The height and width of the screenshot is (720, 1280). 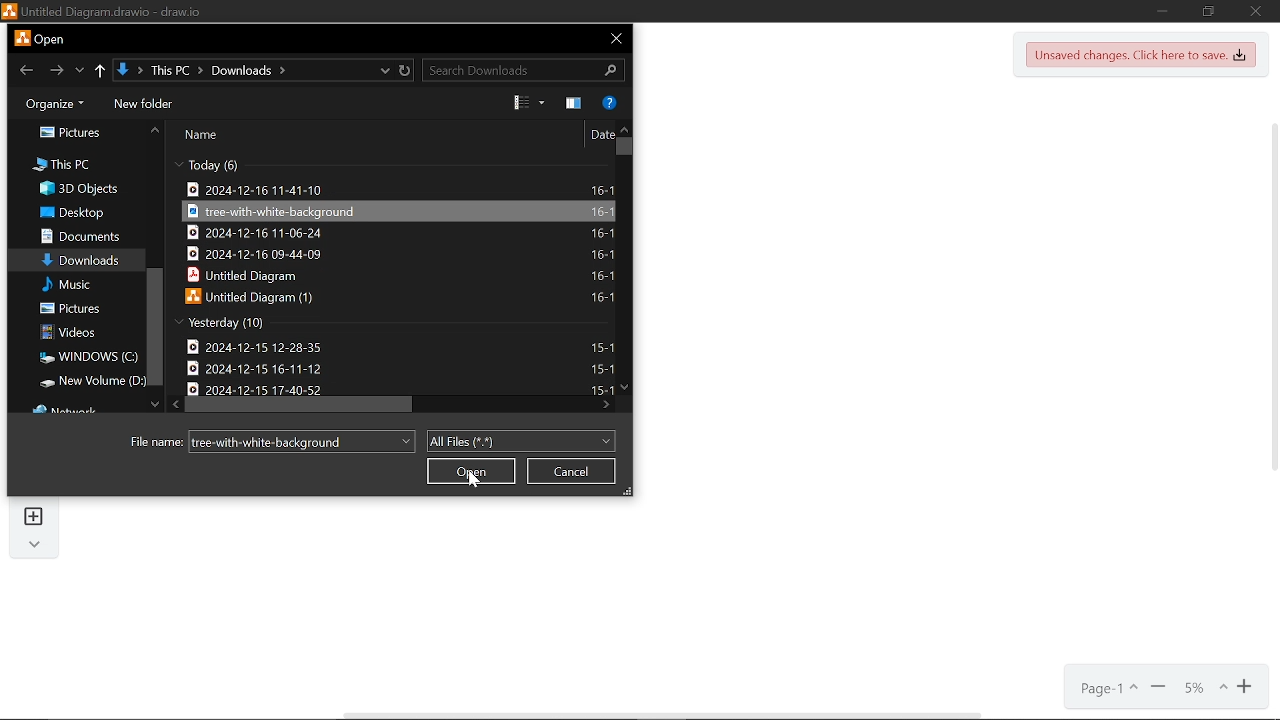 I want to click on insert, so click(x=34, y=516).